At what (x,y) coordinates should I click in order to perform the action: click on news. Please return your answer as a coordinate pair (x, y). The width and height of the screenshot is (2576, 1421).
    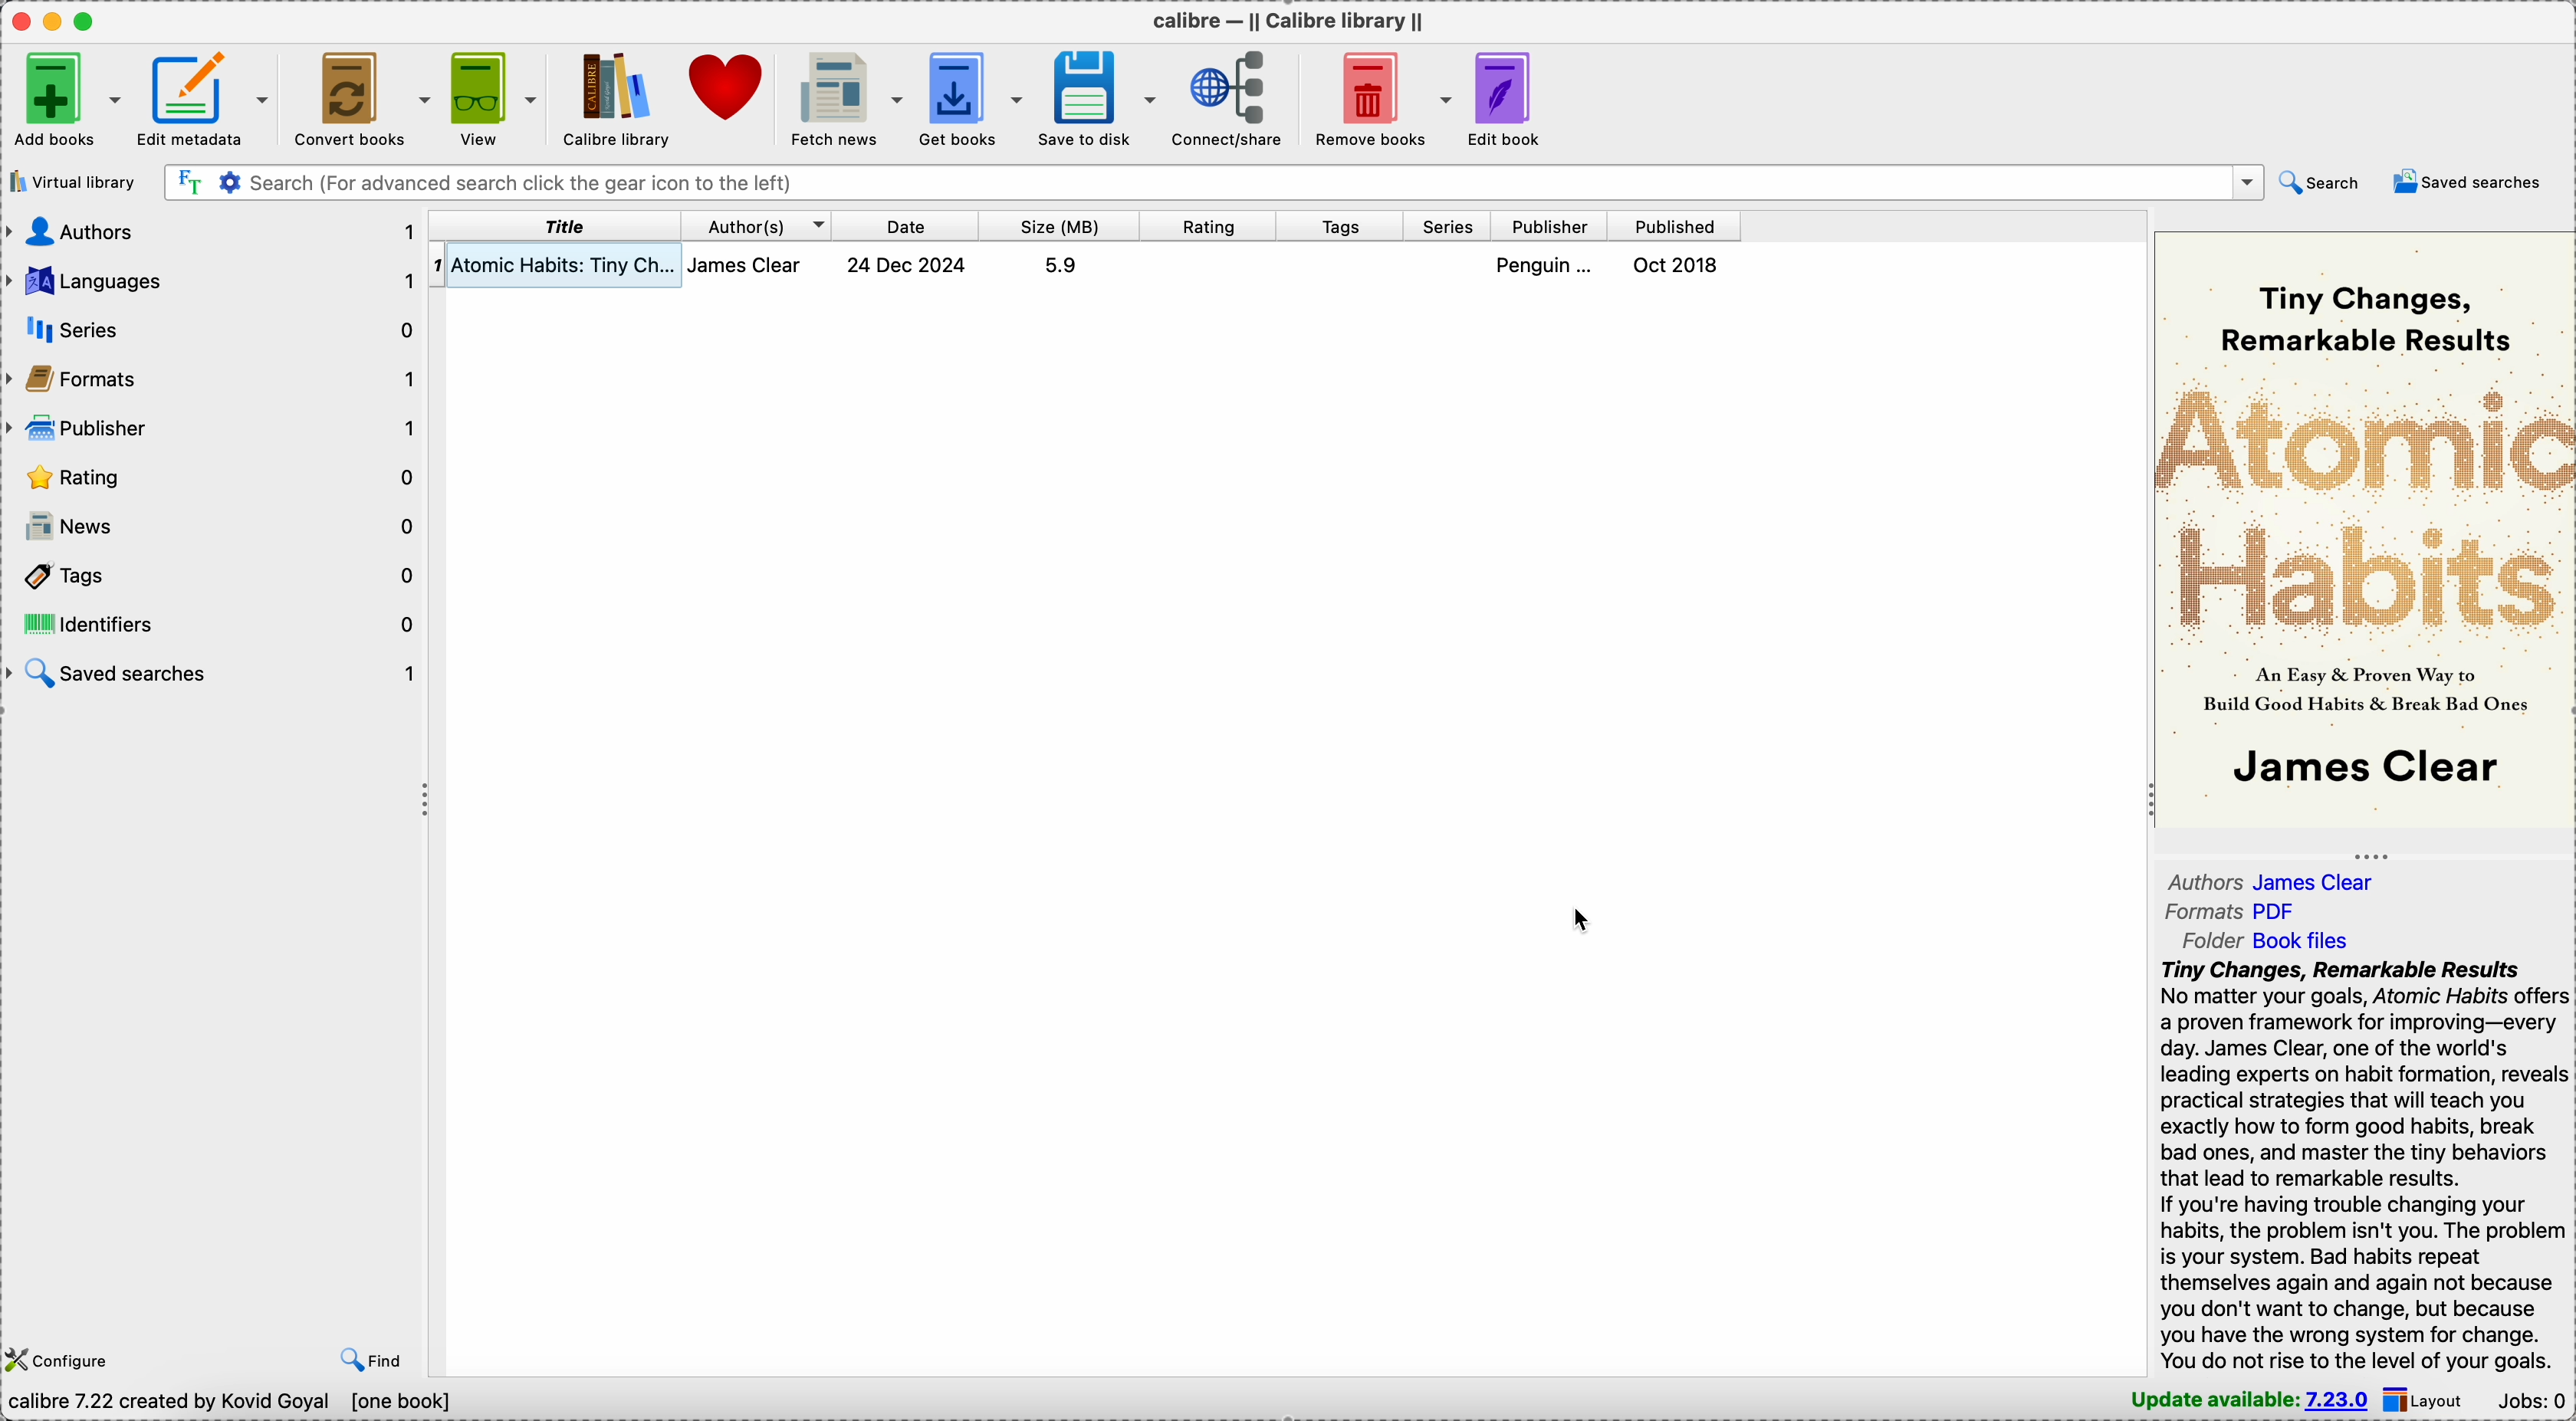
    Looking at the image, I should click on (214, 527).